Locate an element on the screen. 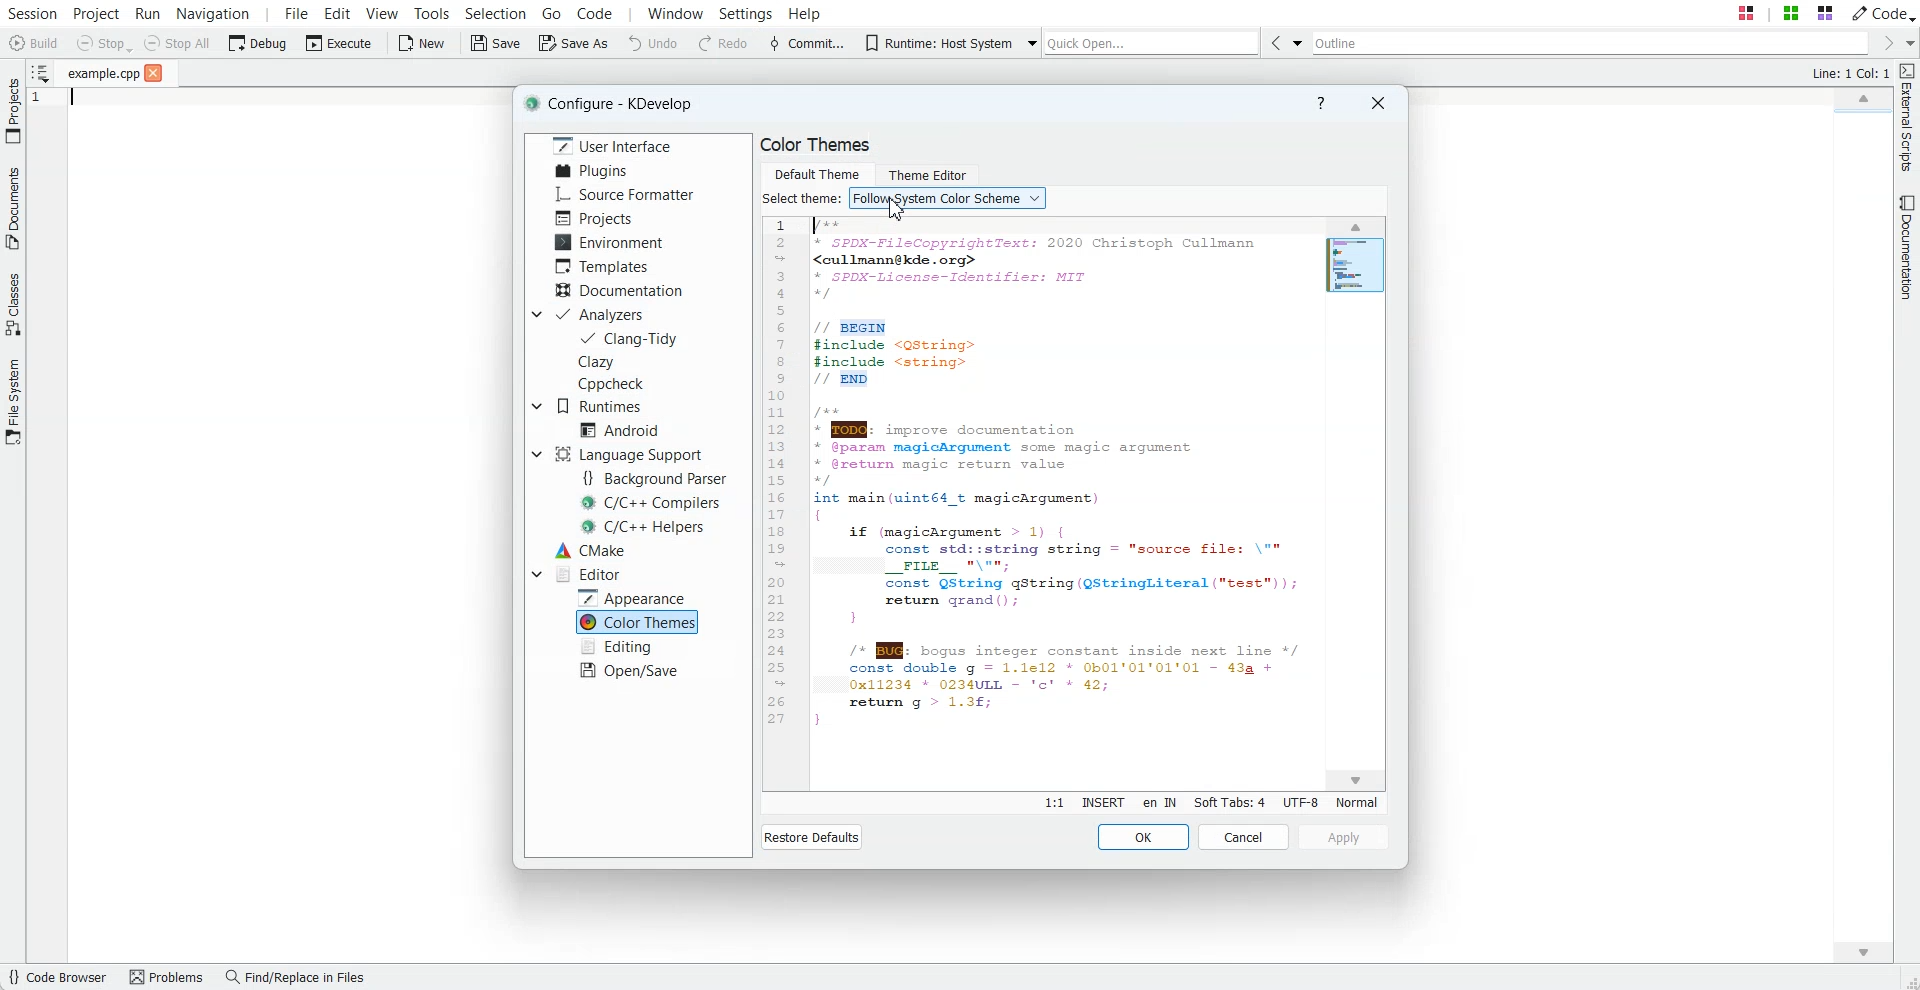 Image resolution: width=1920 pixels, height=990 pixels. File Overview is located at coordinates (1859, 115).